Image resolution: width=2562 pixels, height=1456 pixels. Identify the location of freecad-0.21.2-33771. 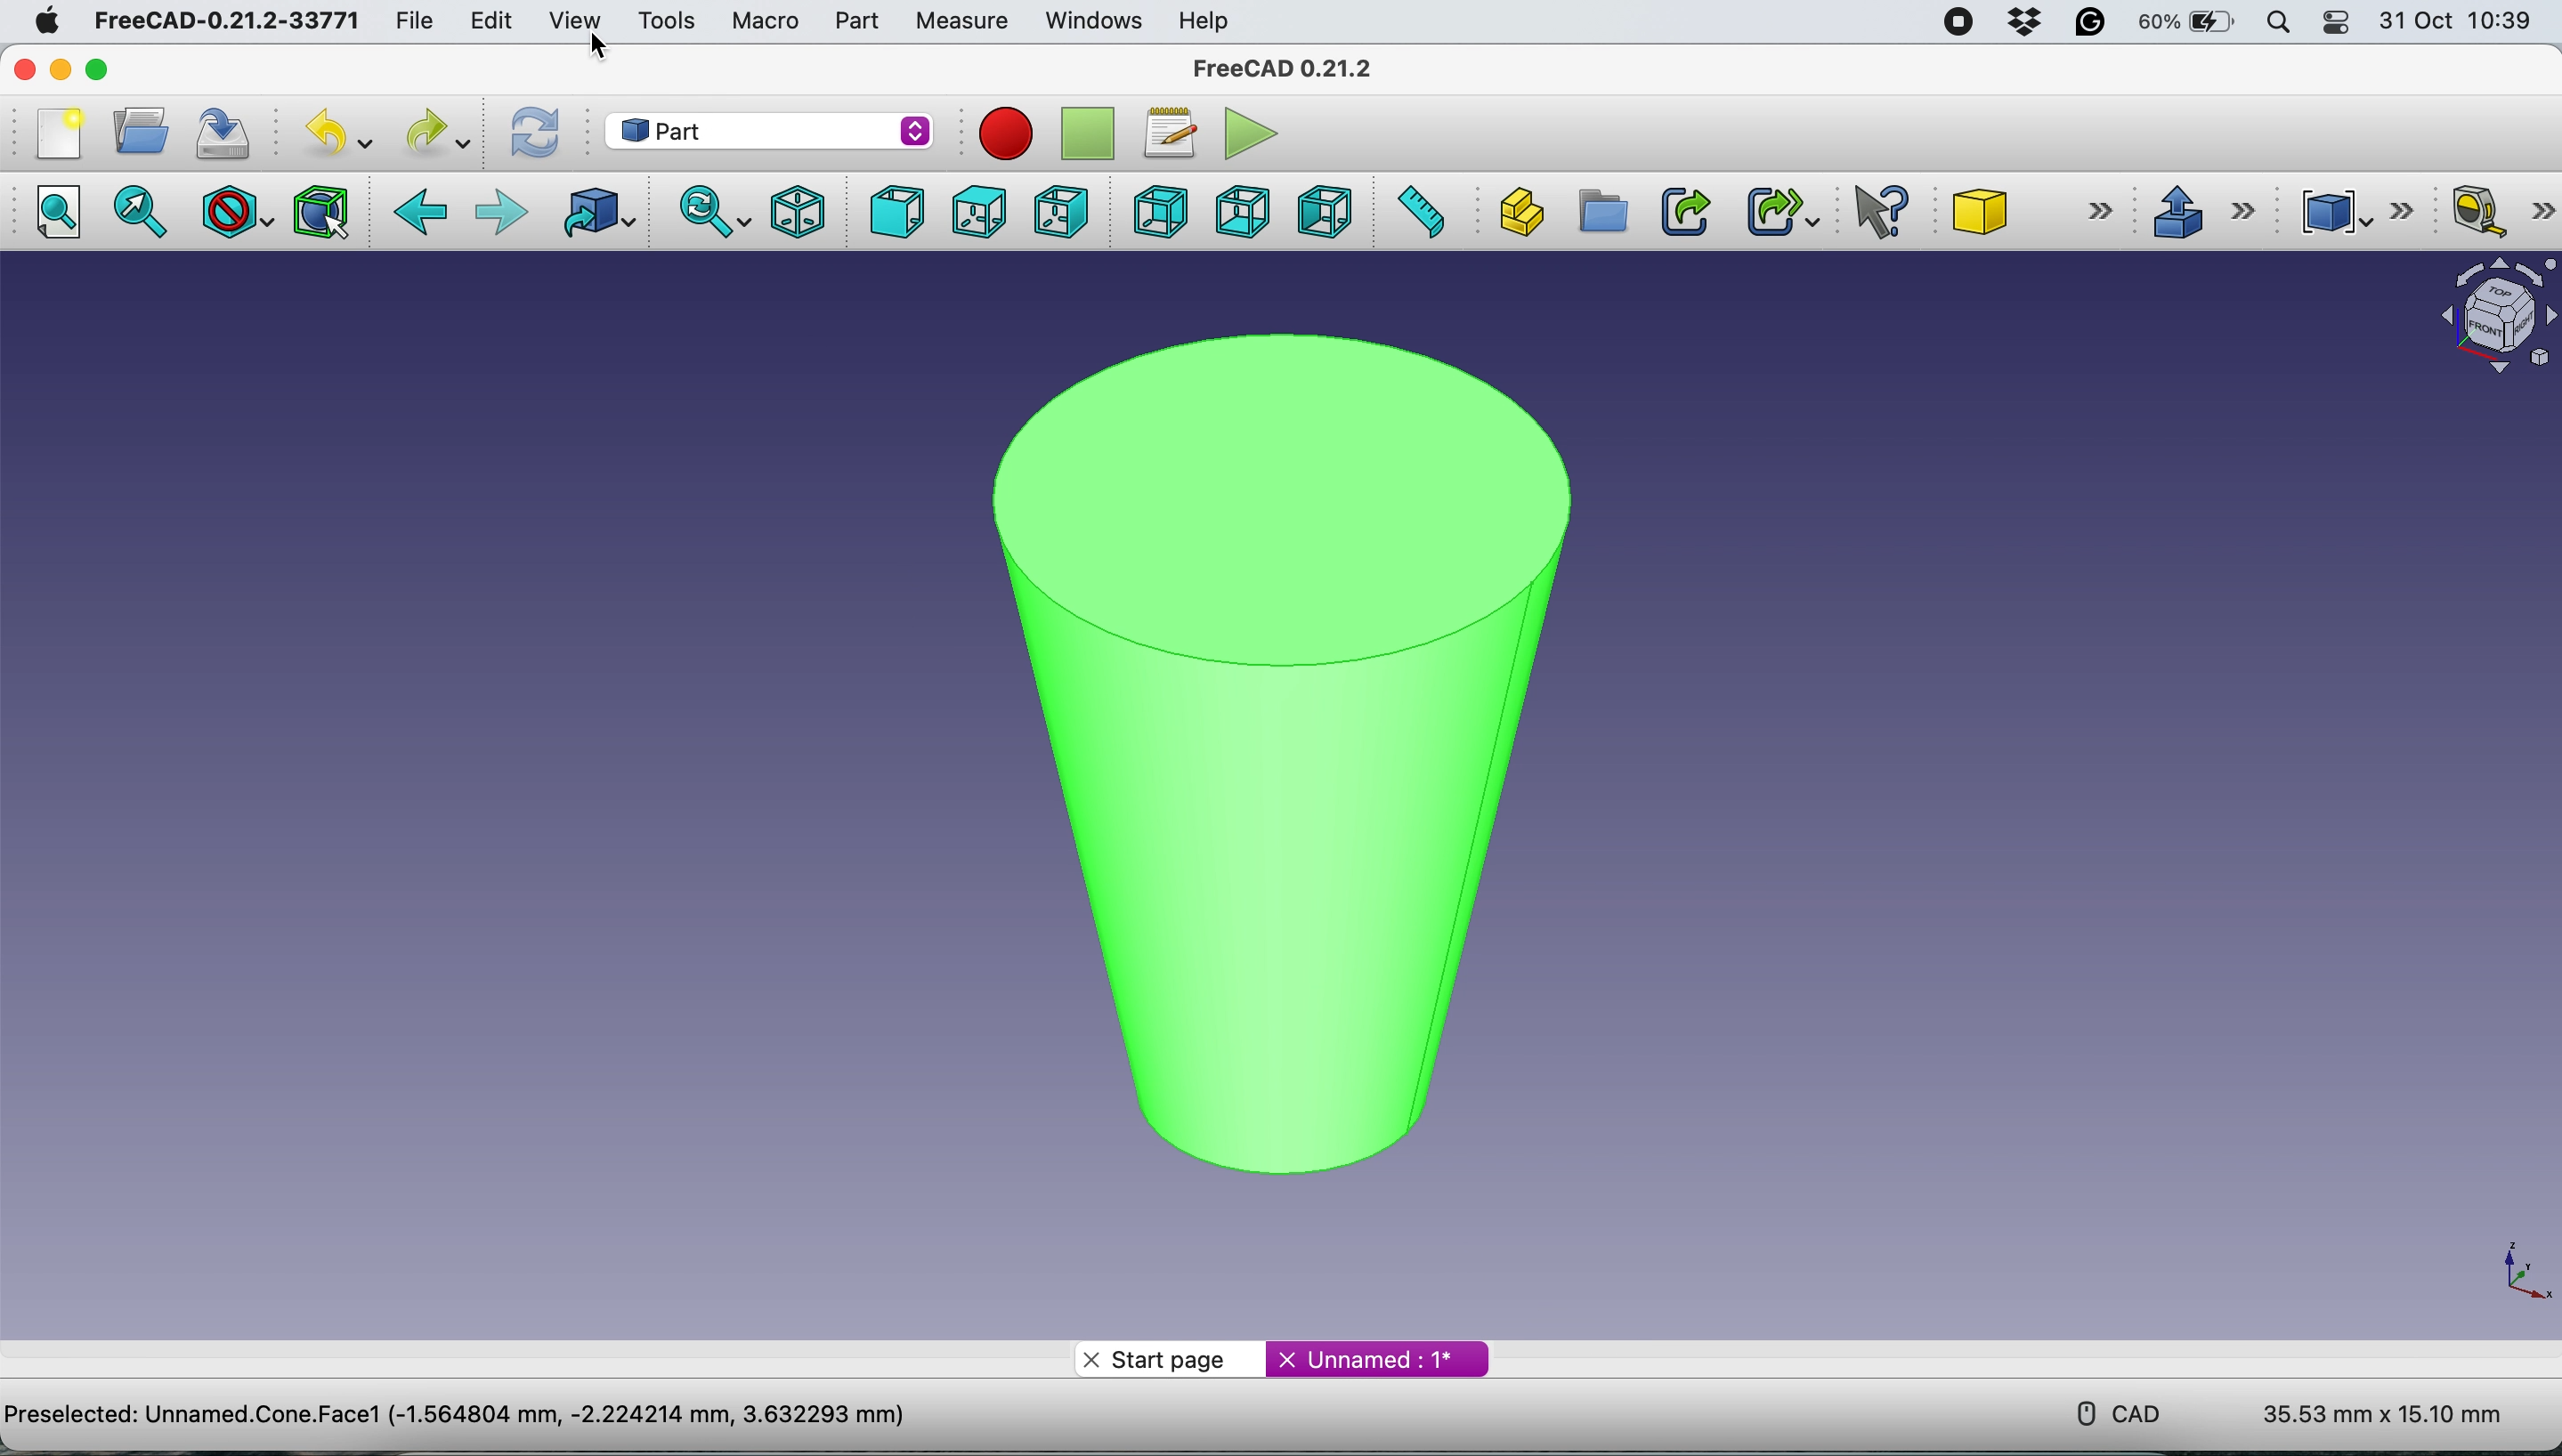
(228, 21).